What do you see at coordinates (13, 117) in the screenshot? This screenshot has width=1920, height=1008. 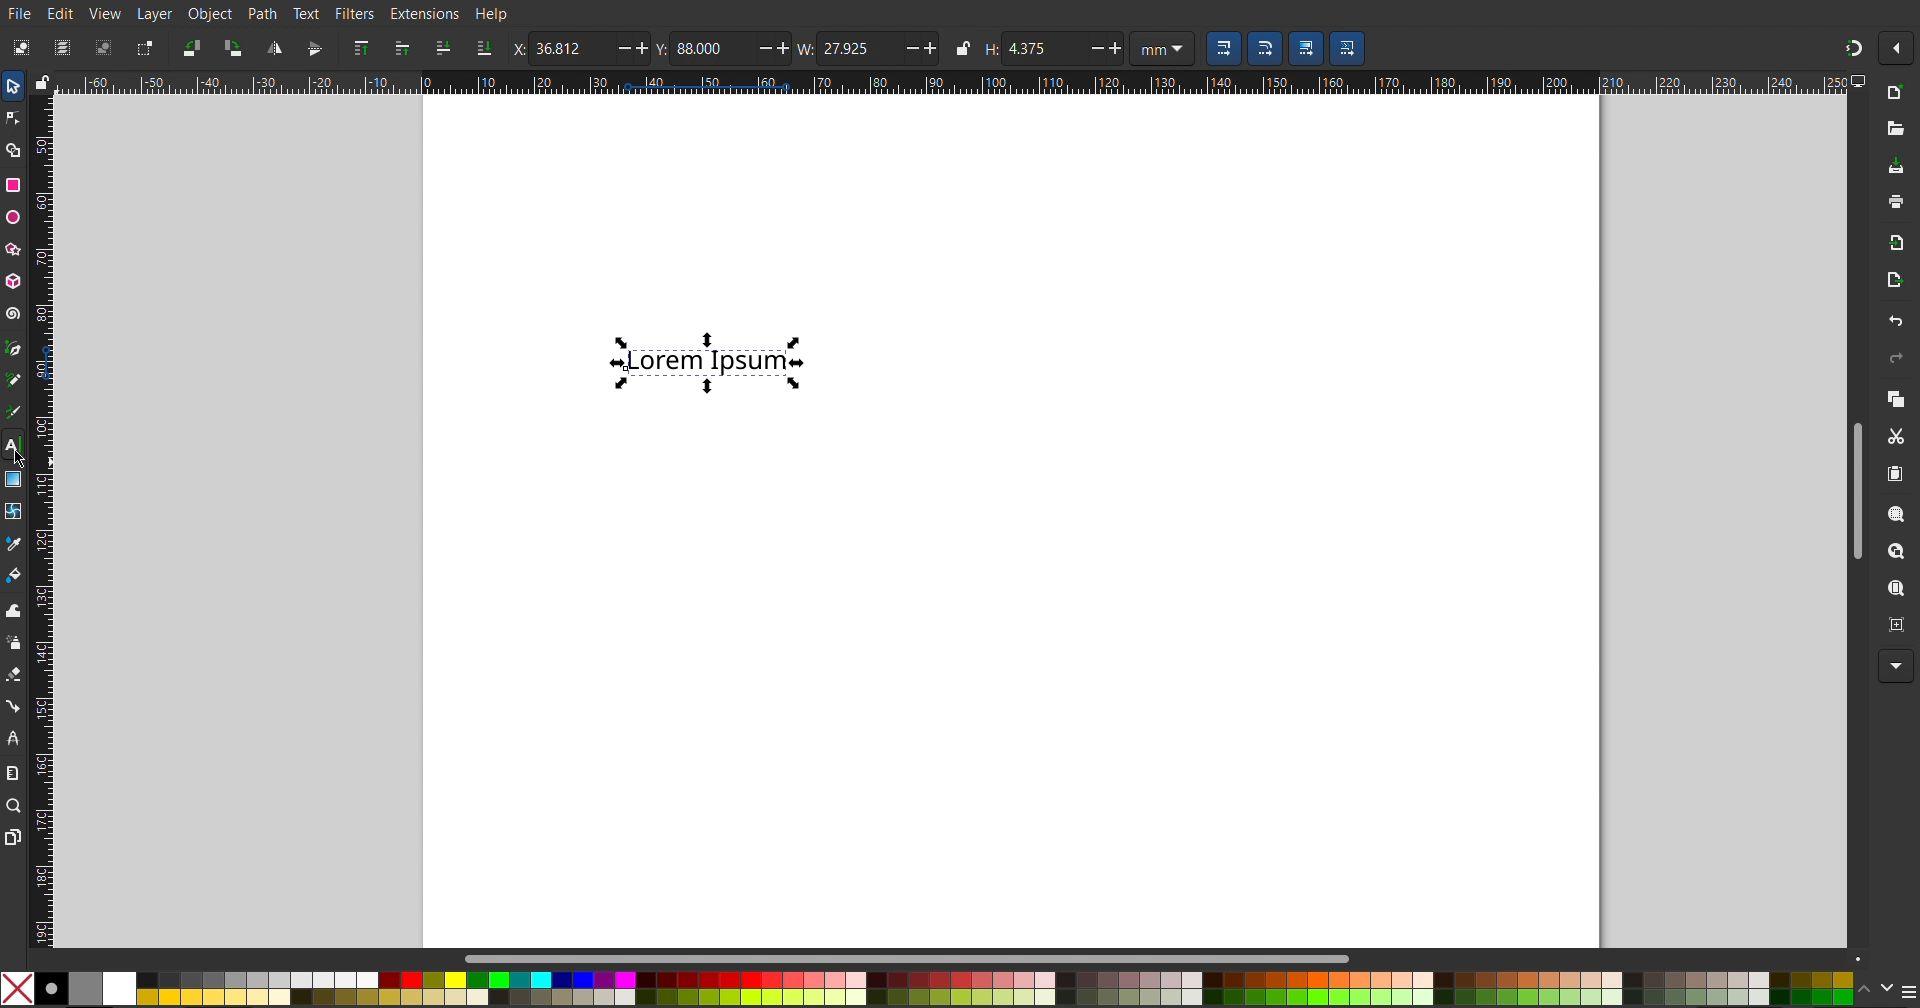 I see `Node Tools` at bounding box center [13, 117].